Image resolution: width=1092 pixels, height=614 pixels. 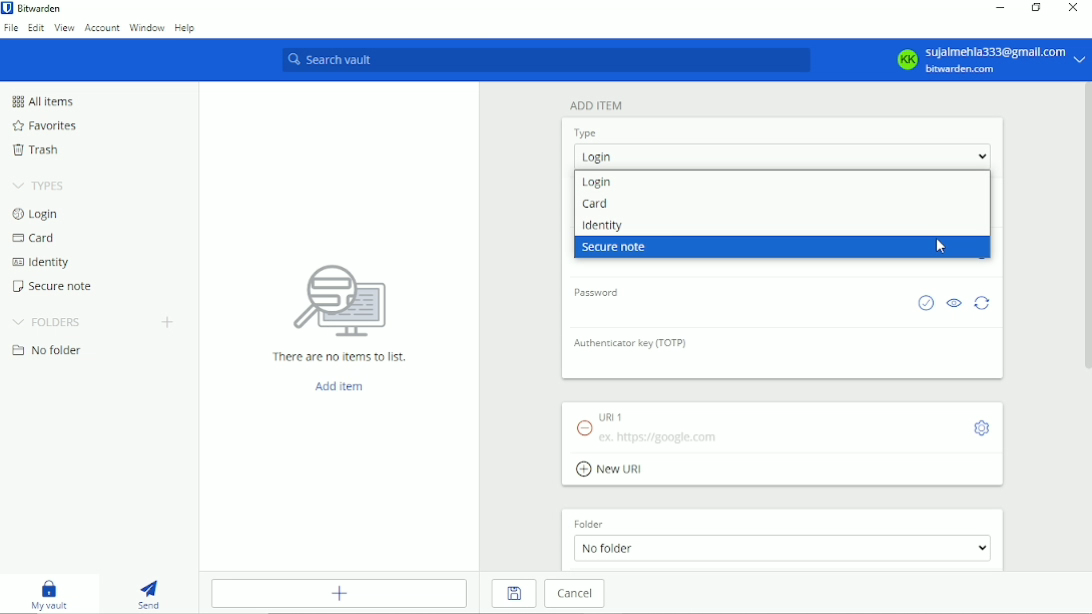 I want to click on Folder, so click(x=608, y=522).